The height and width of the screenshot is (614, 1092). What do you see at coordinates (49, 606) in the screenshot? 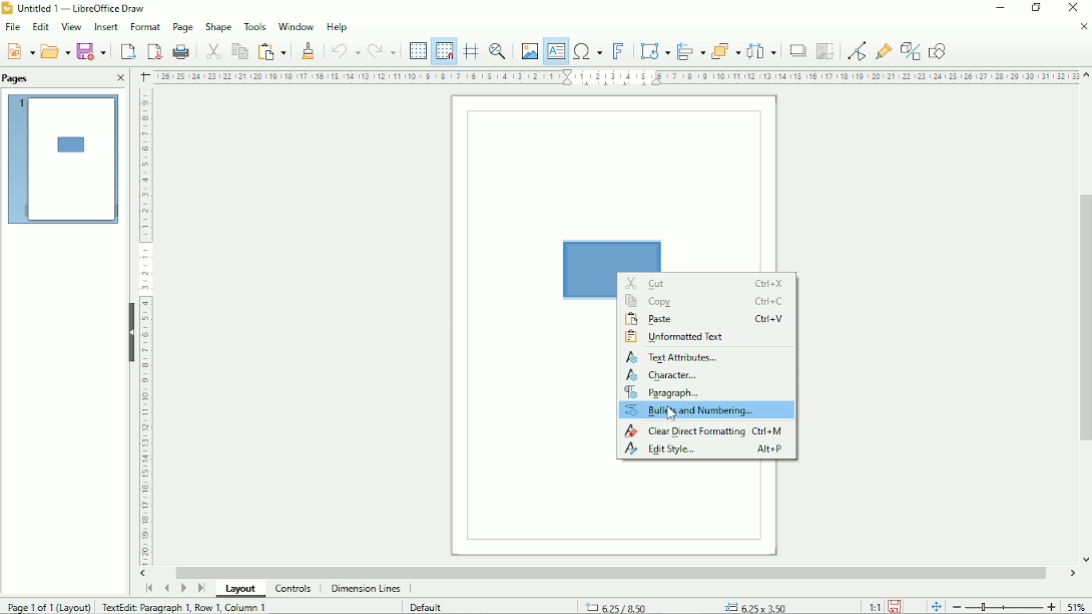
I see `Page 1 of 1` at bounding box center [49, 606].